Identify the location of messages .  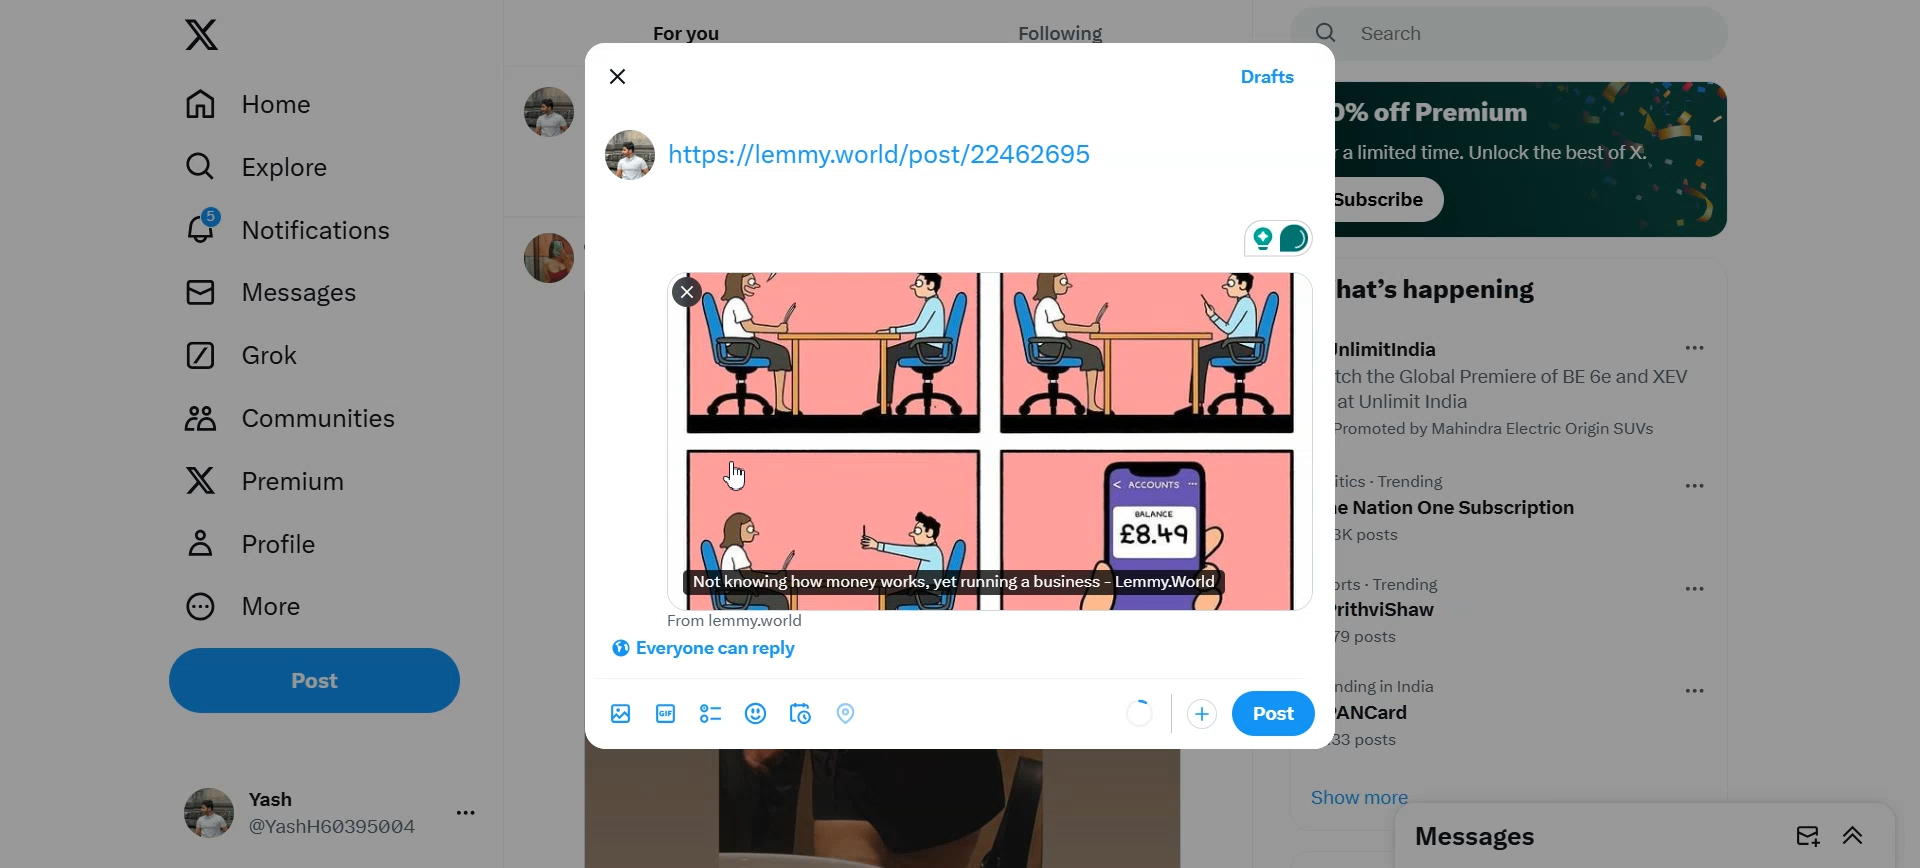
(285, 302).